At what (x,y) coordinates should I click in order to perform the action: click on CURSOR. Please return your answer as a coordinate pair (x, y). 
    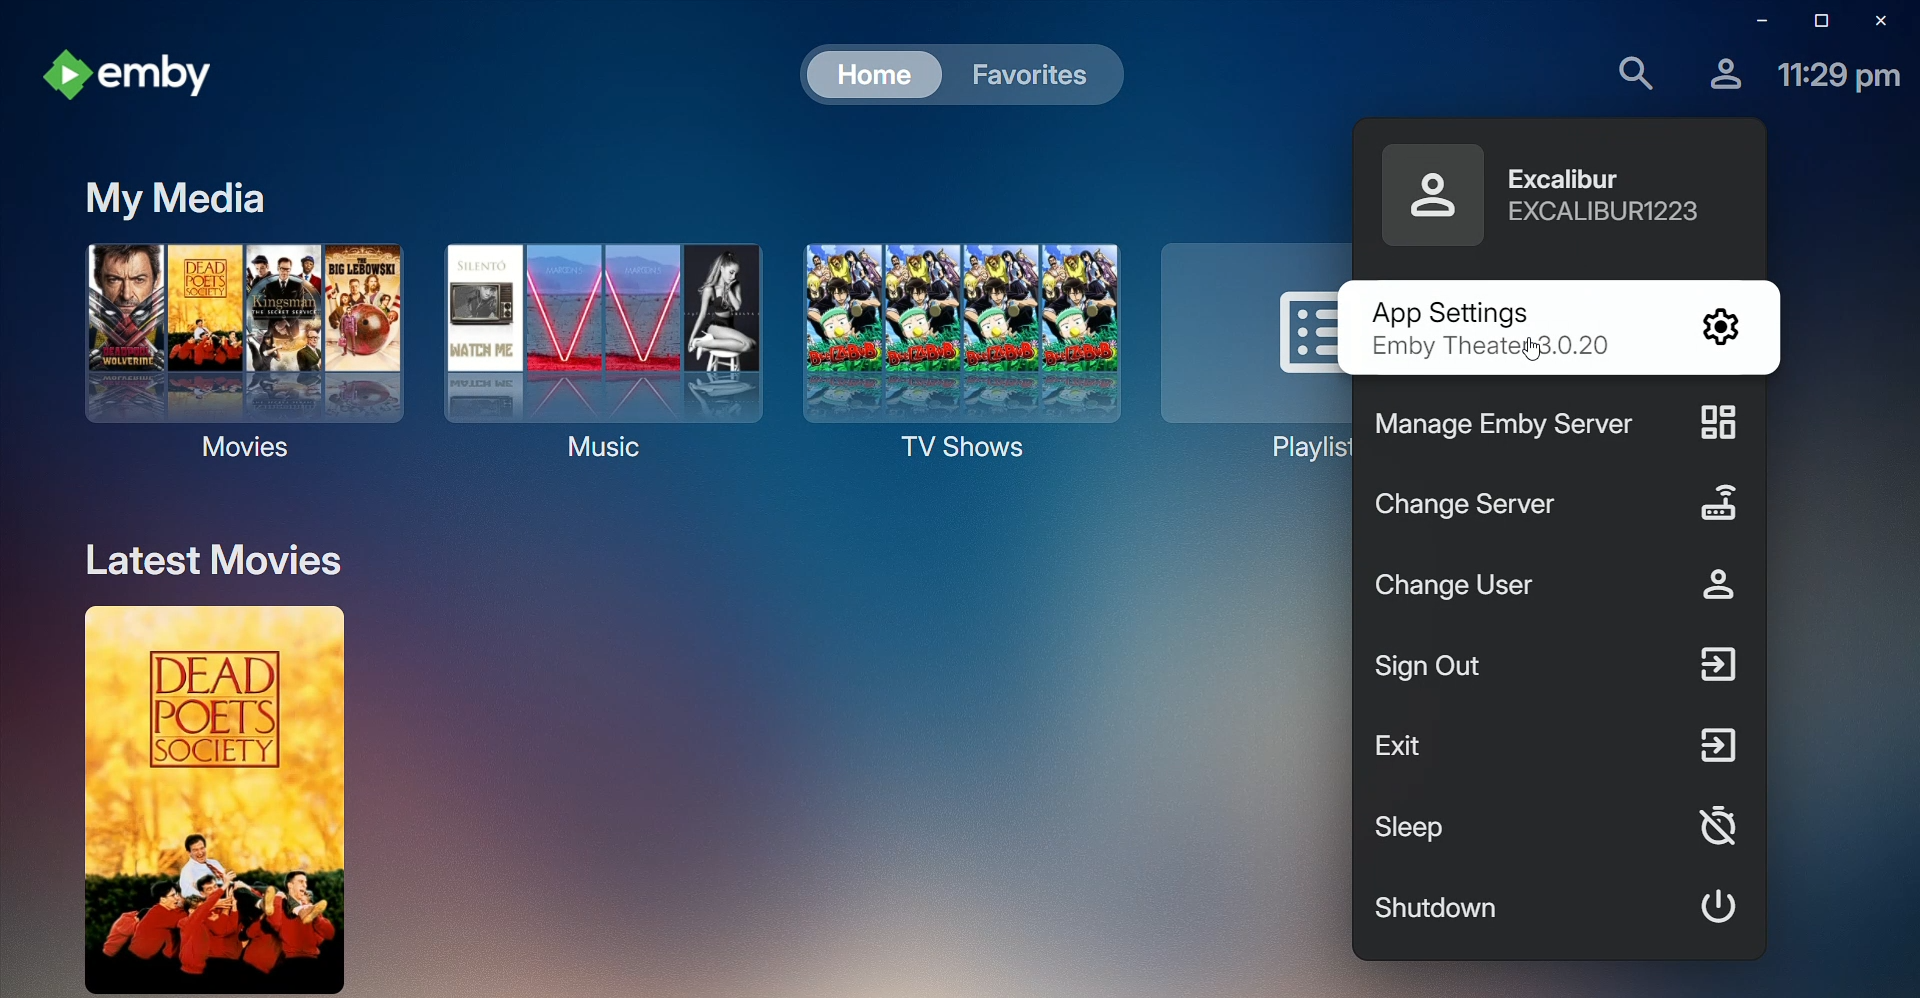
    Looking at the image, I should click on (1534, 355).